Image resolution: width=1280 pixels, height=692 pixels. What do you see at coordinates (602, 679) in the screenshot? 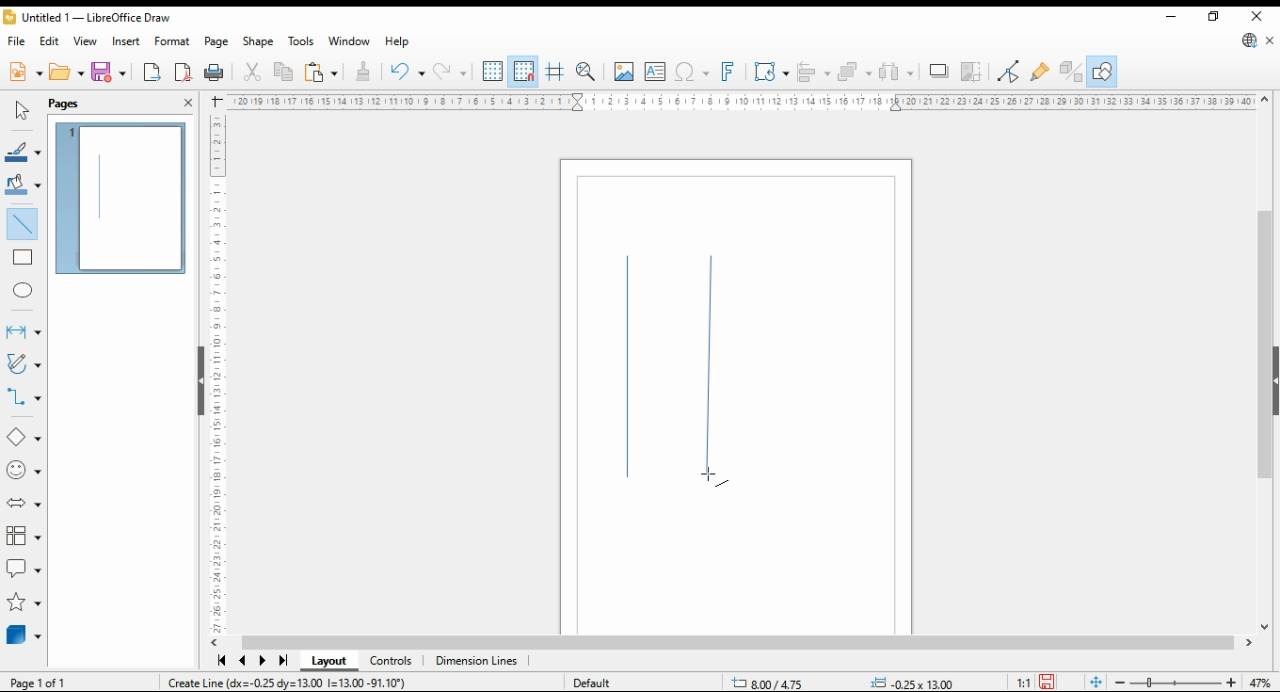
I see `default` at bounding box center [602, 679].